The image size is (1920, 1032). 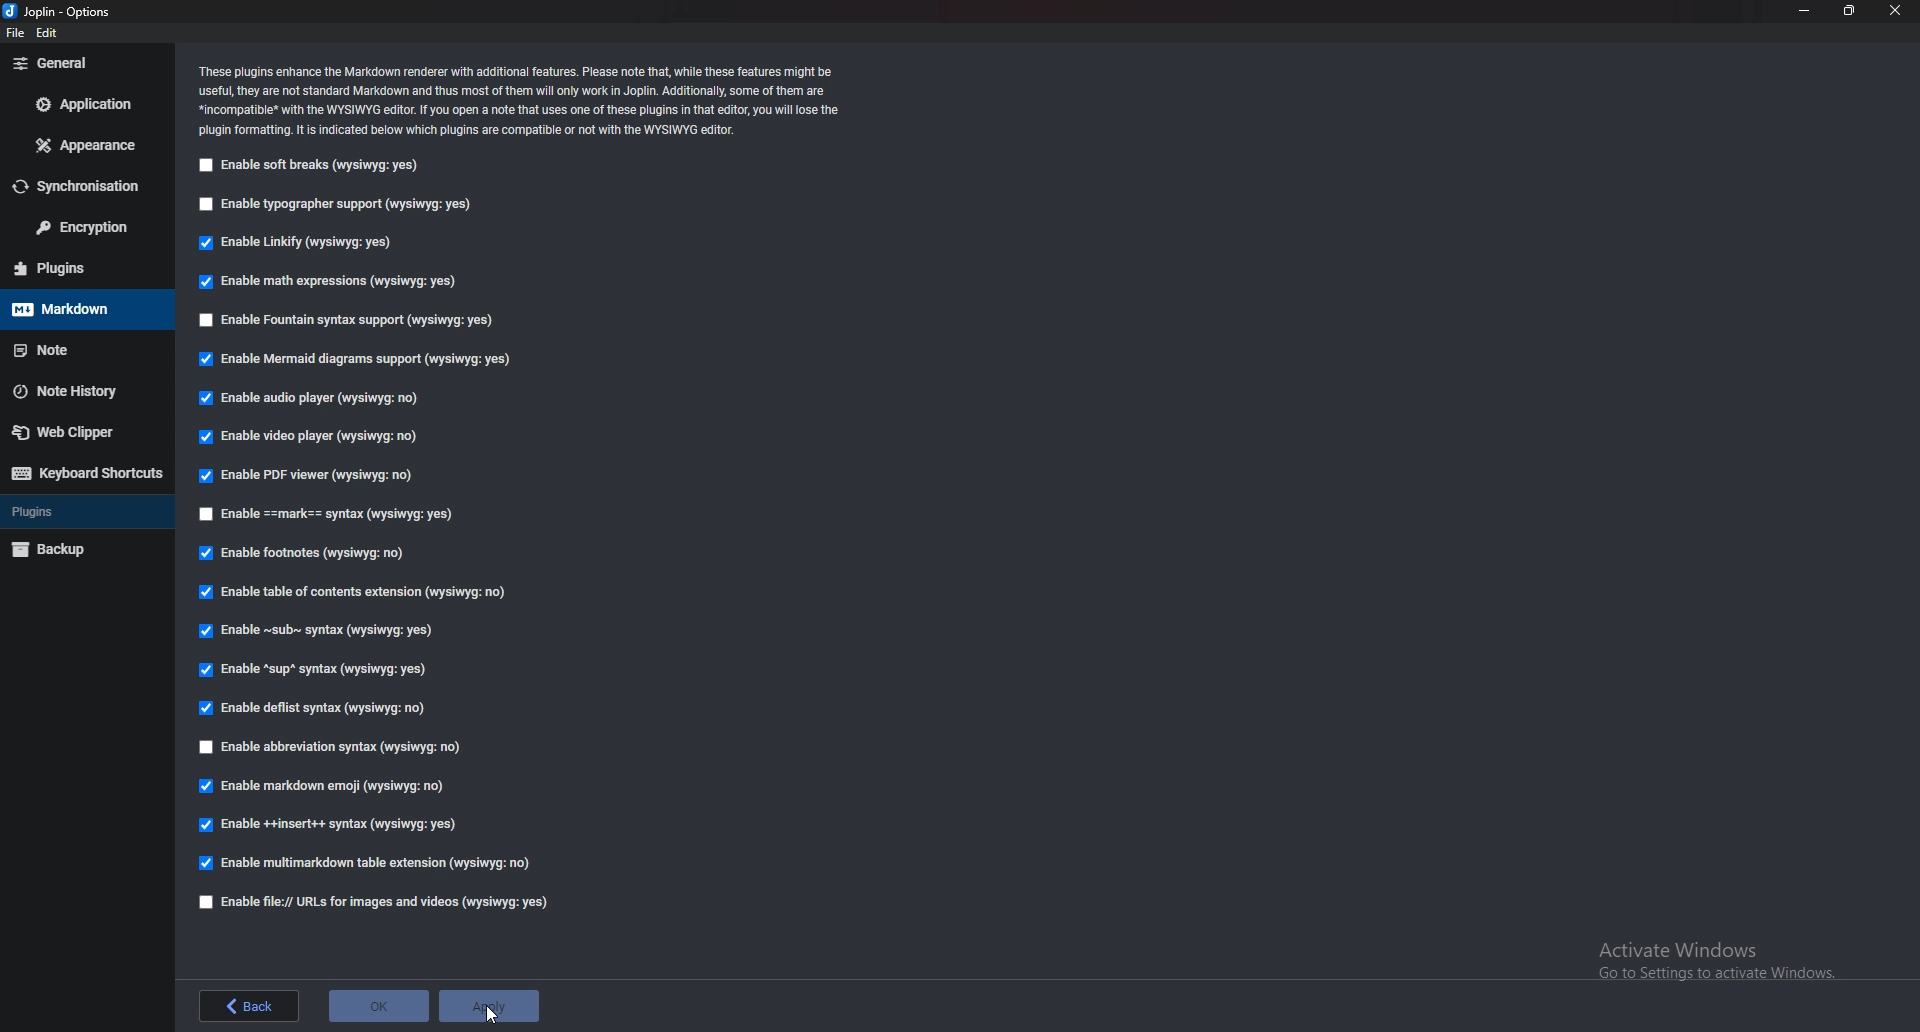 I want to click on Enable linkify, so click(x=300, y=245).